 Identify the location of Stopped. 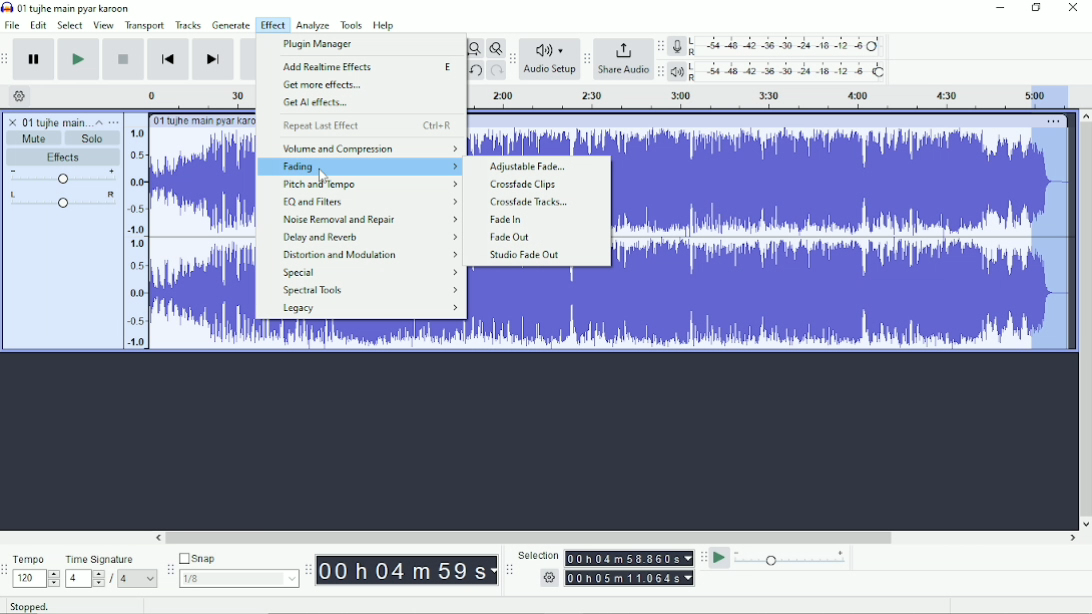
(27, 607).